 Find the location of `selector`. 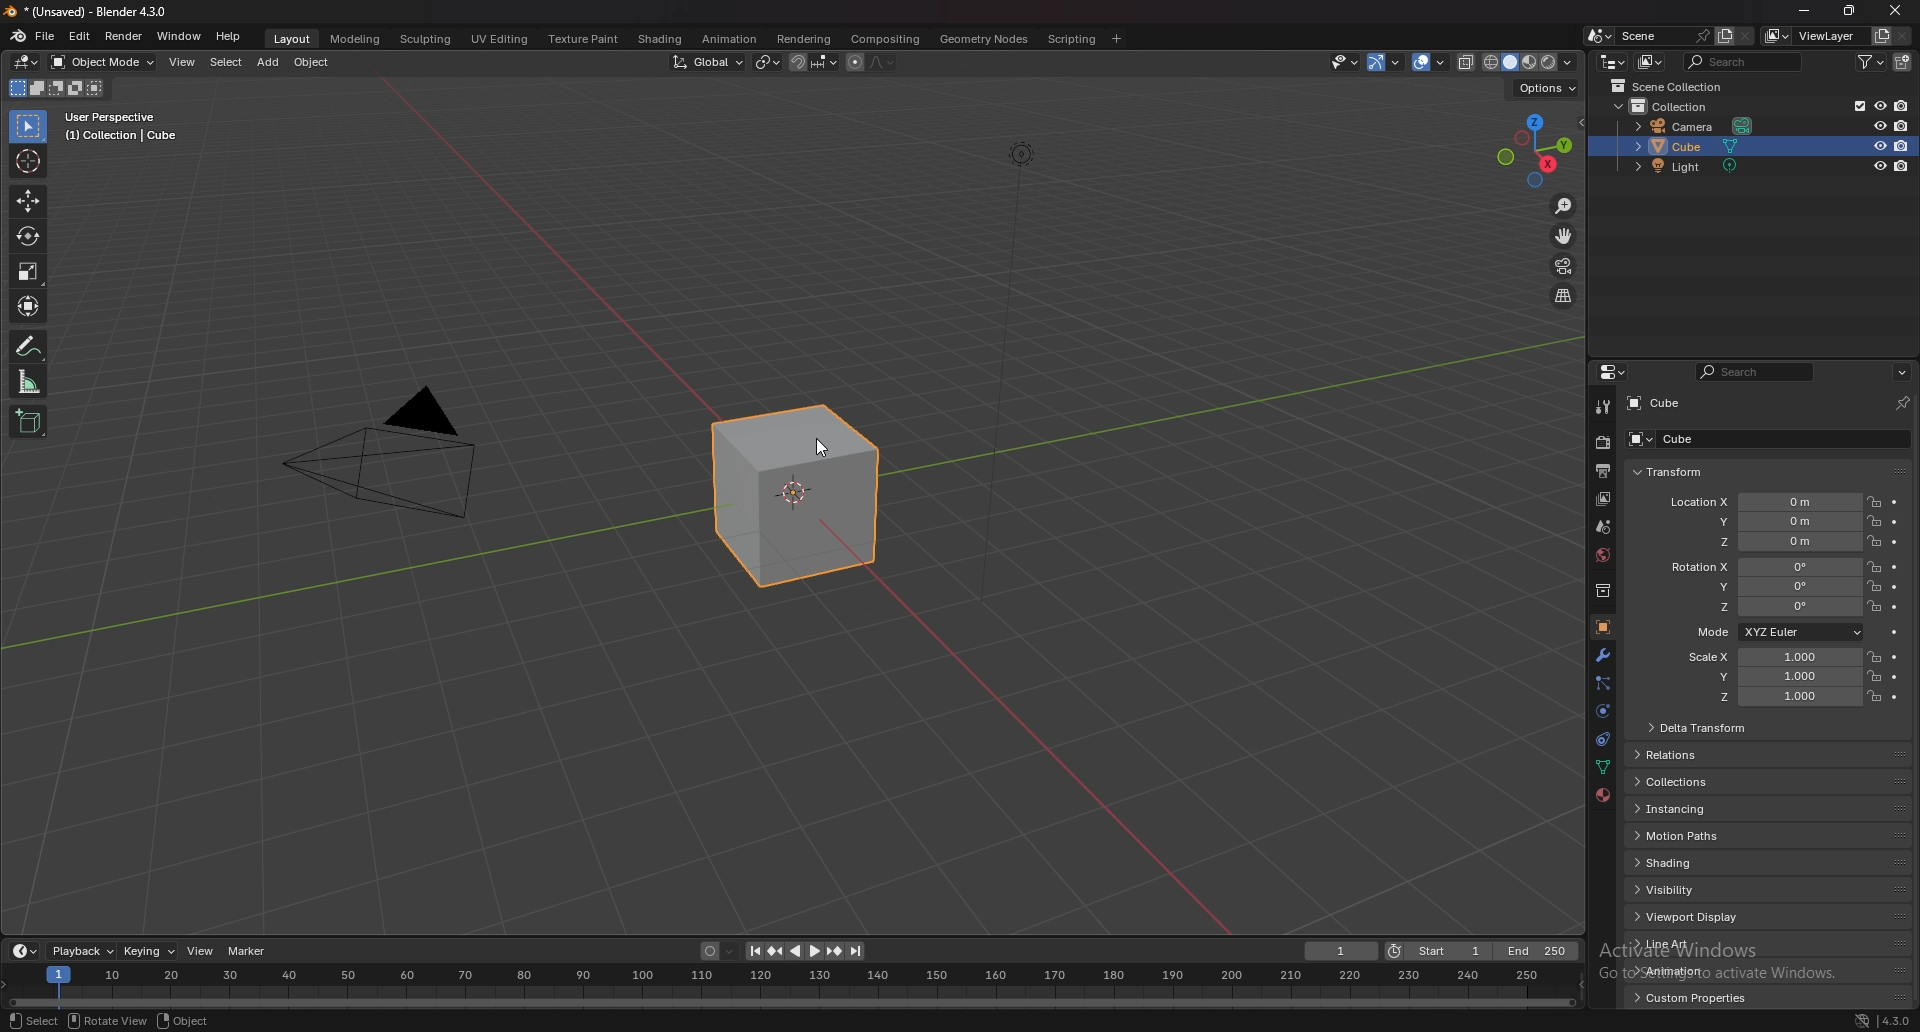

selector is located at coordinates (29, 126).